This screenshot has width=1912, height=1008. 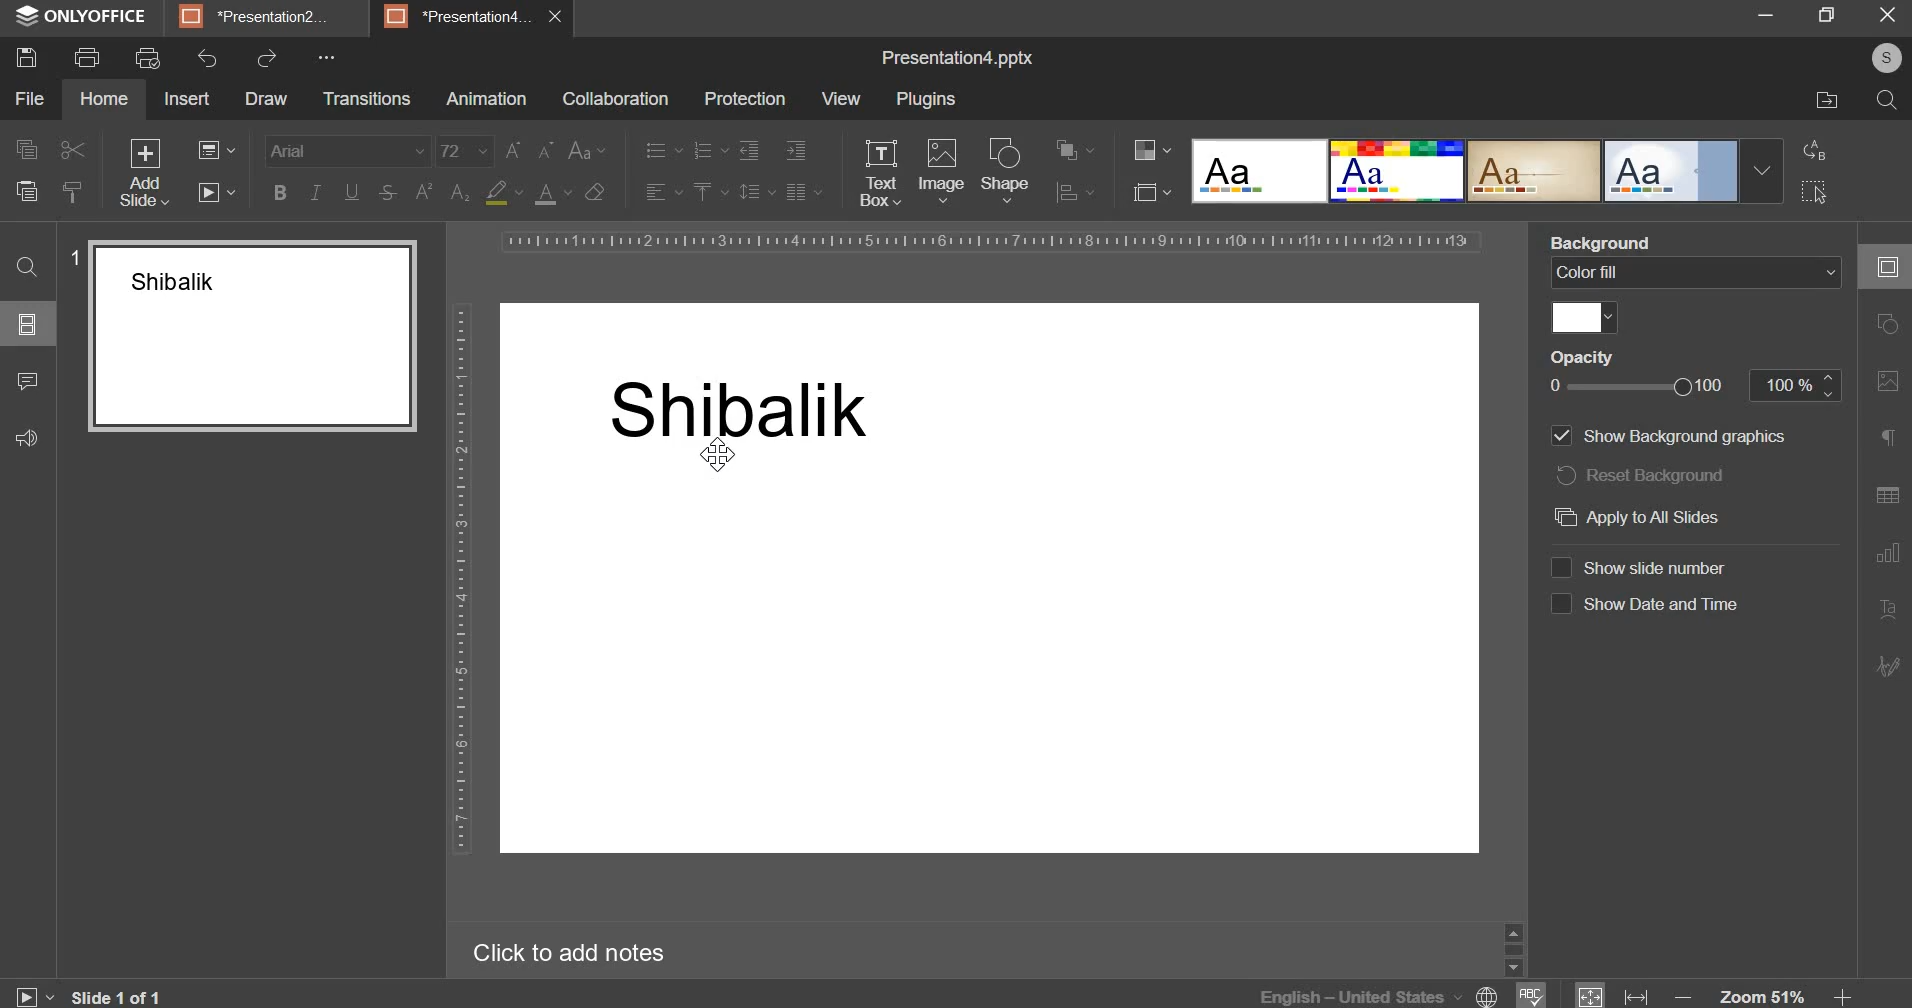 I want to click on file, so click(x=29, y=99).